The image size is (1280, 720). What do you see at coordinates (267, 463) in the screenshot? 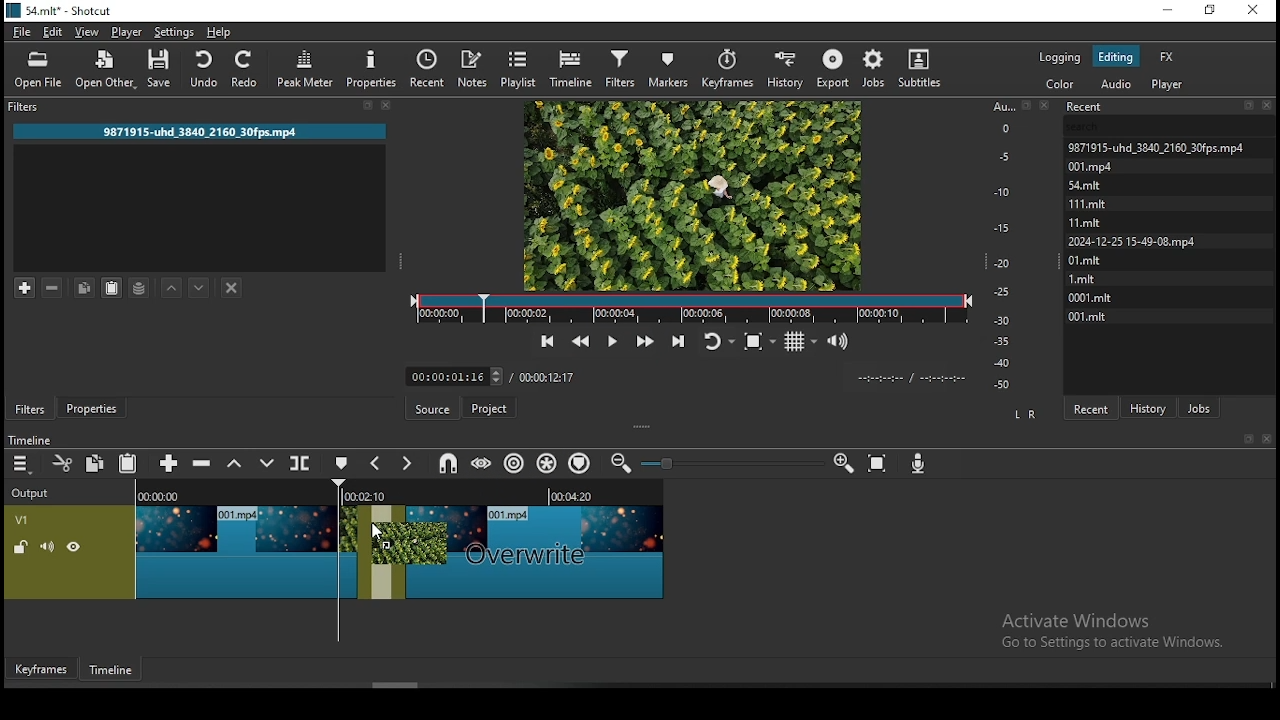
I see `overwrite` at bounding box center [267, 463].